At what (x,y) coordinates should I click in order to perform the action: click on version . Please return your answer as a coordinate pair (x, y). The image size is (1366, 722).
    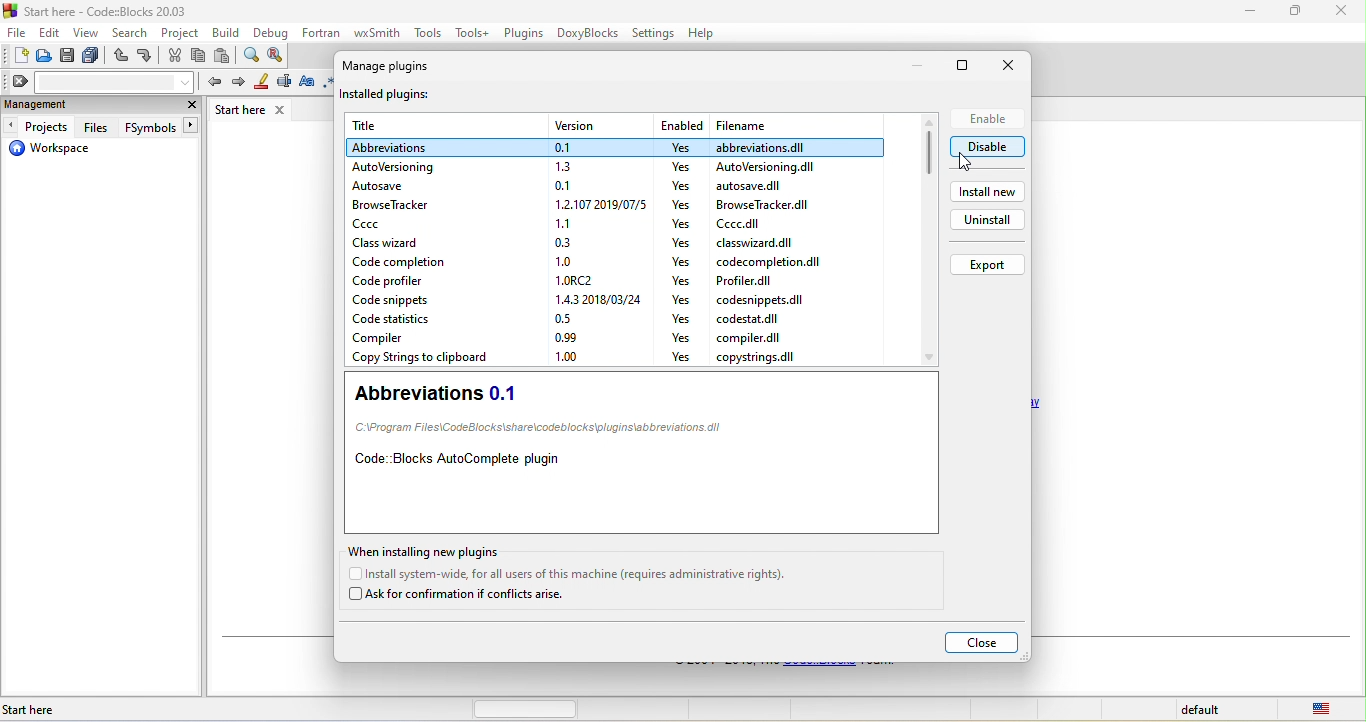
    Looking at the image, I should click on (563, 243).